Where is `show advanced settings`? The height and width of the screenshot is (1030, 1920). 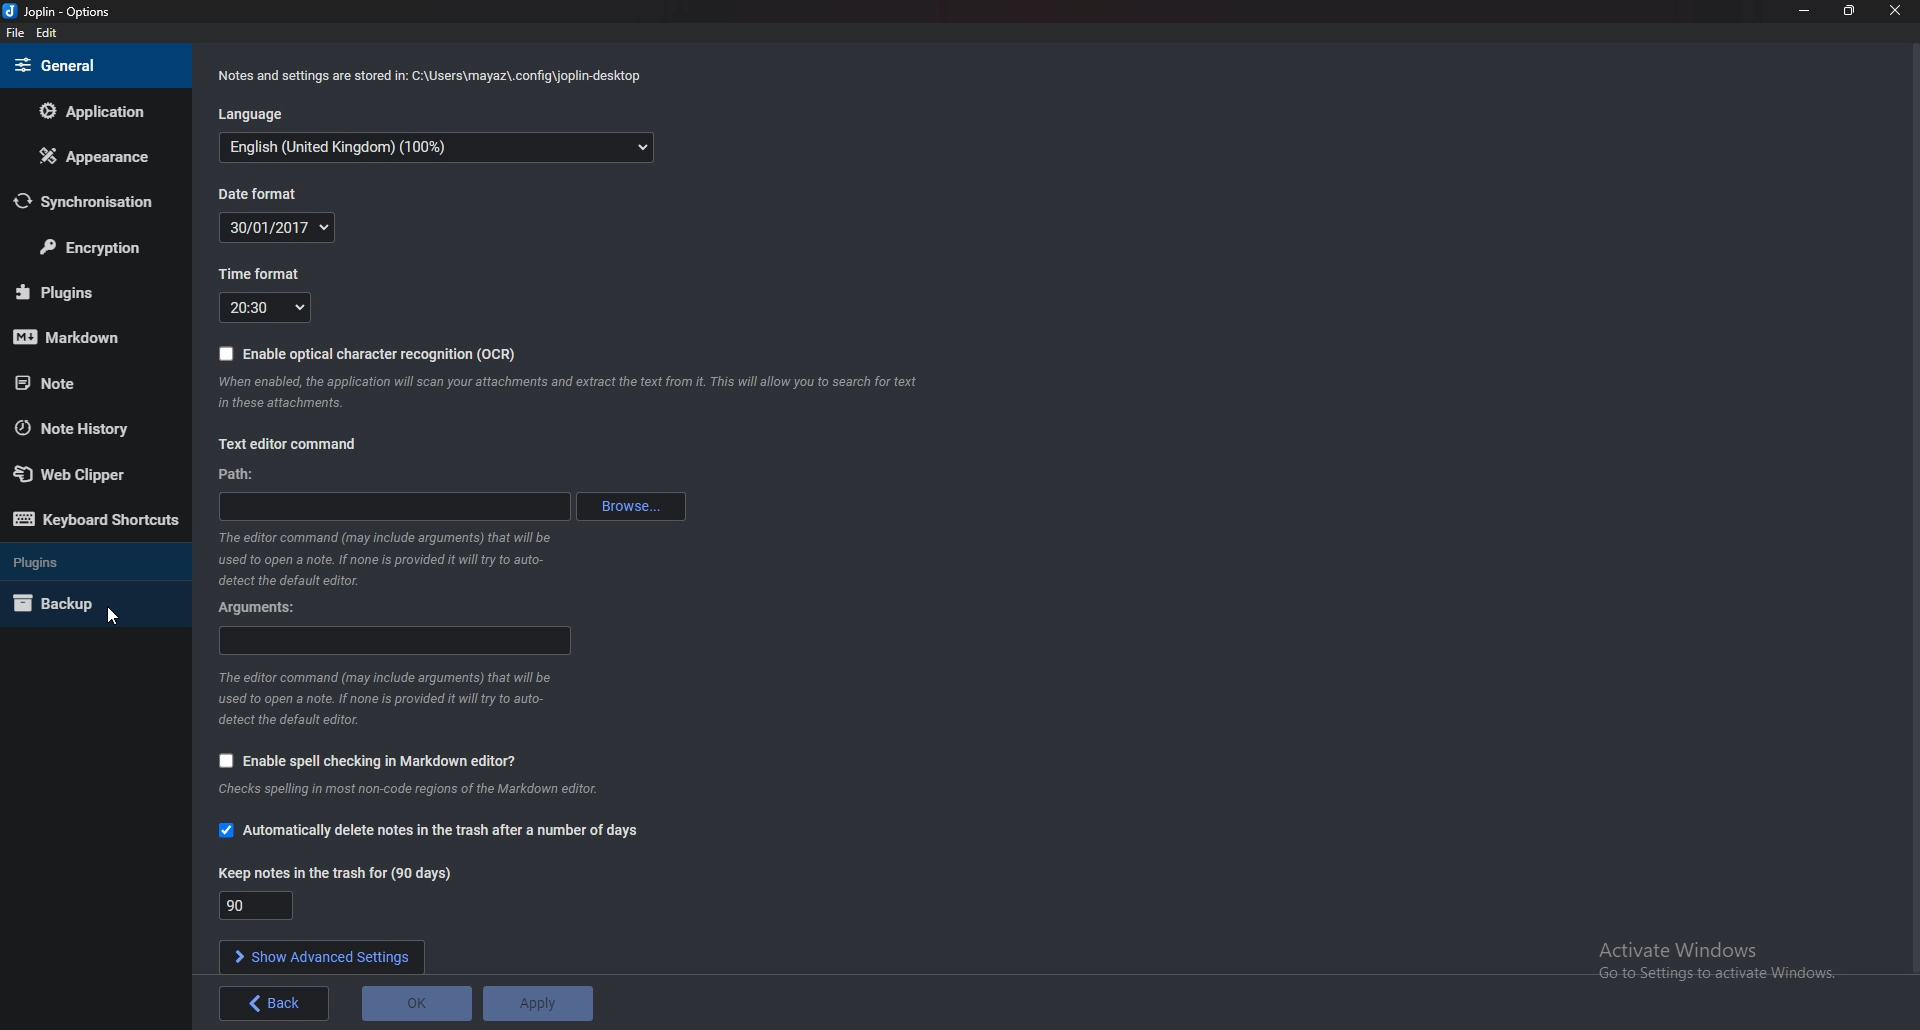 show advanced settings is located at coordinates (323, 955).